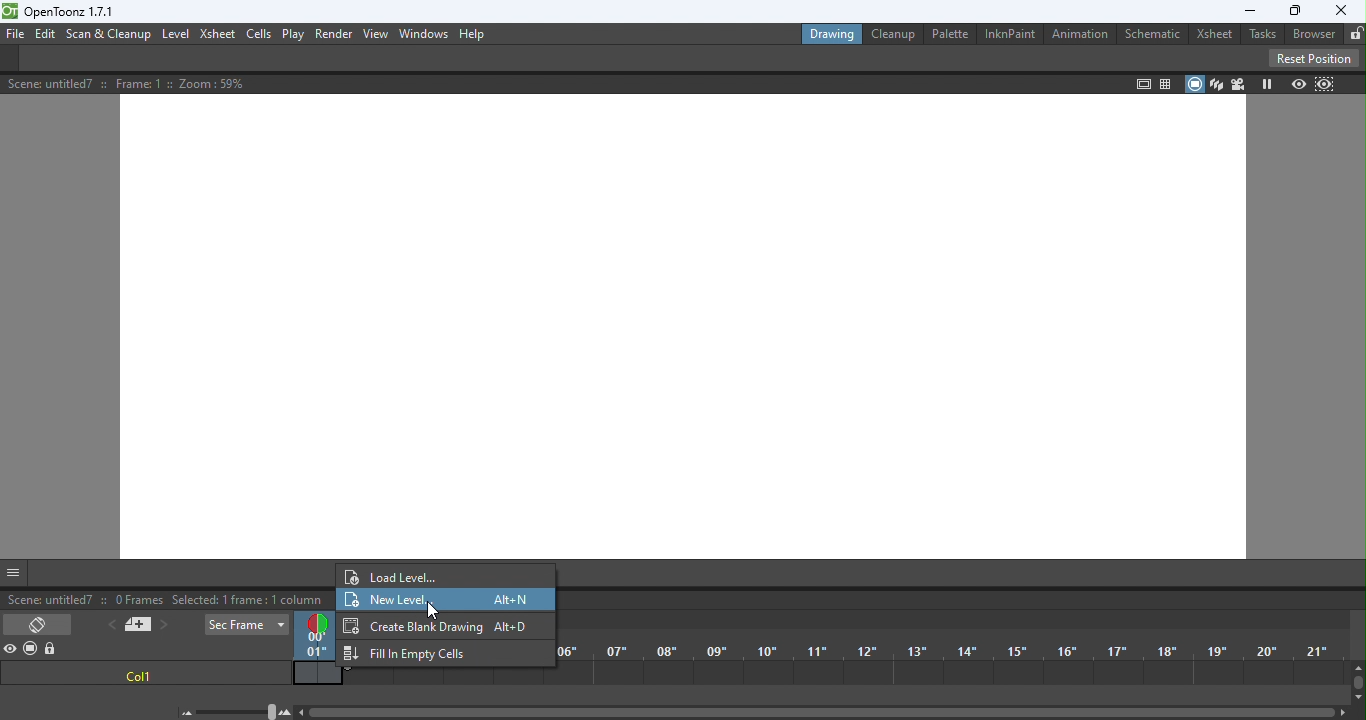  Describe the element at coordinates (109, 625) in the screenshot. I see `Previous memo` at that location.